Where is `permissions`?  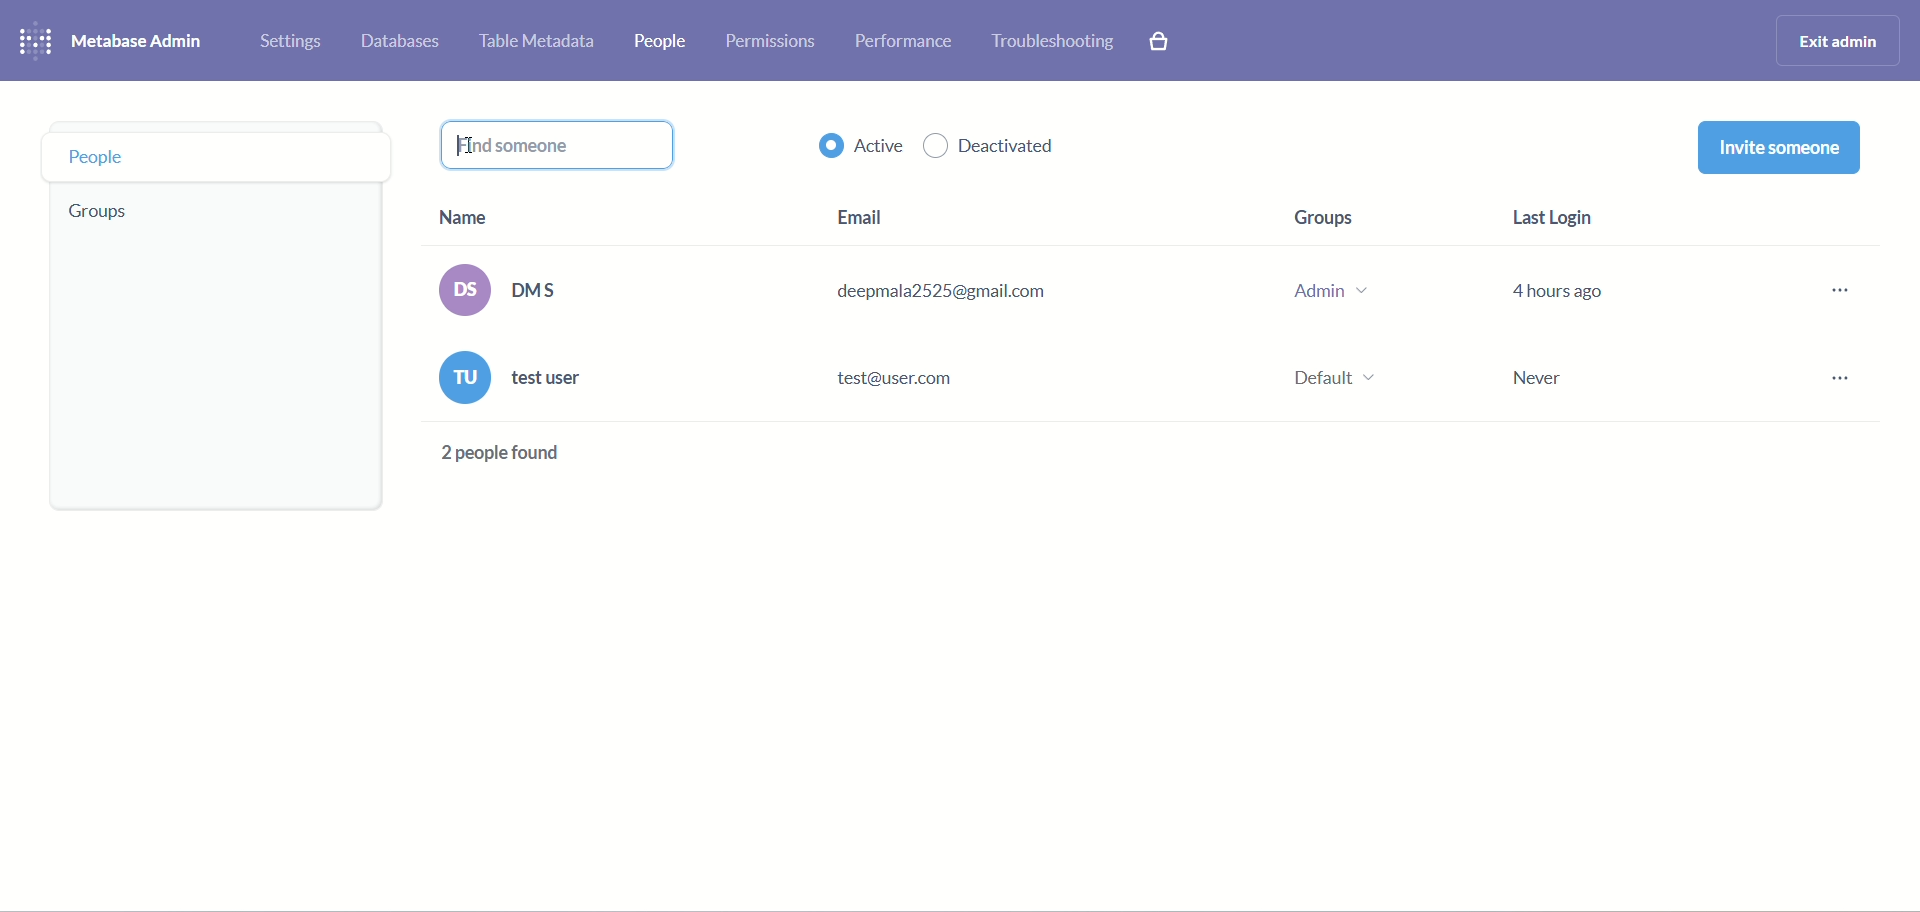 permissions is located at coordinates (773, 41).